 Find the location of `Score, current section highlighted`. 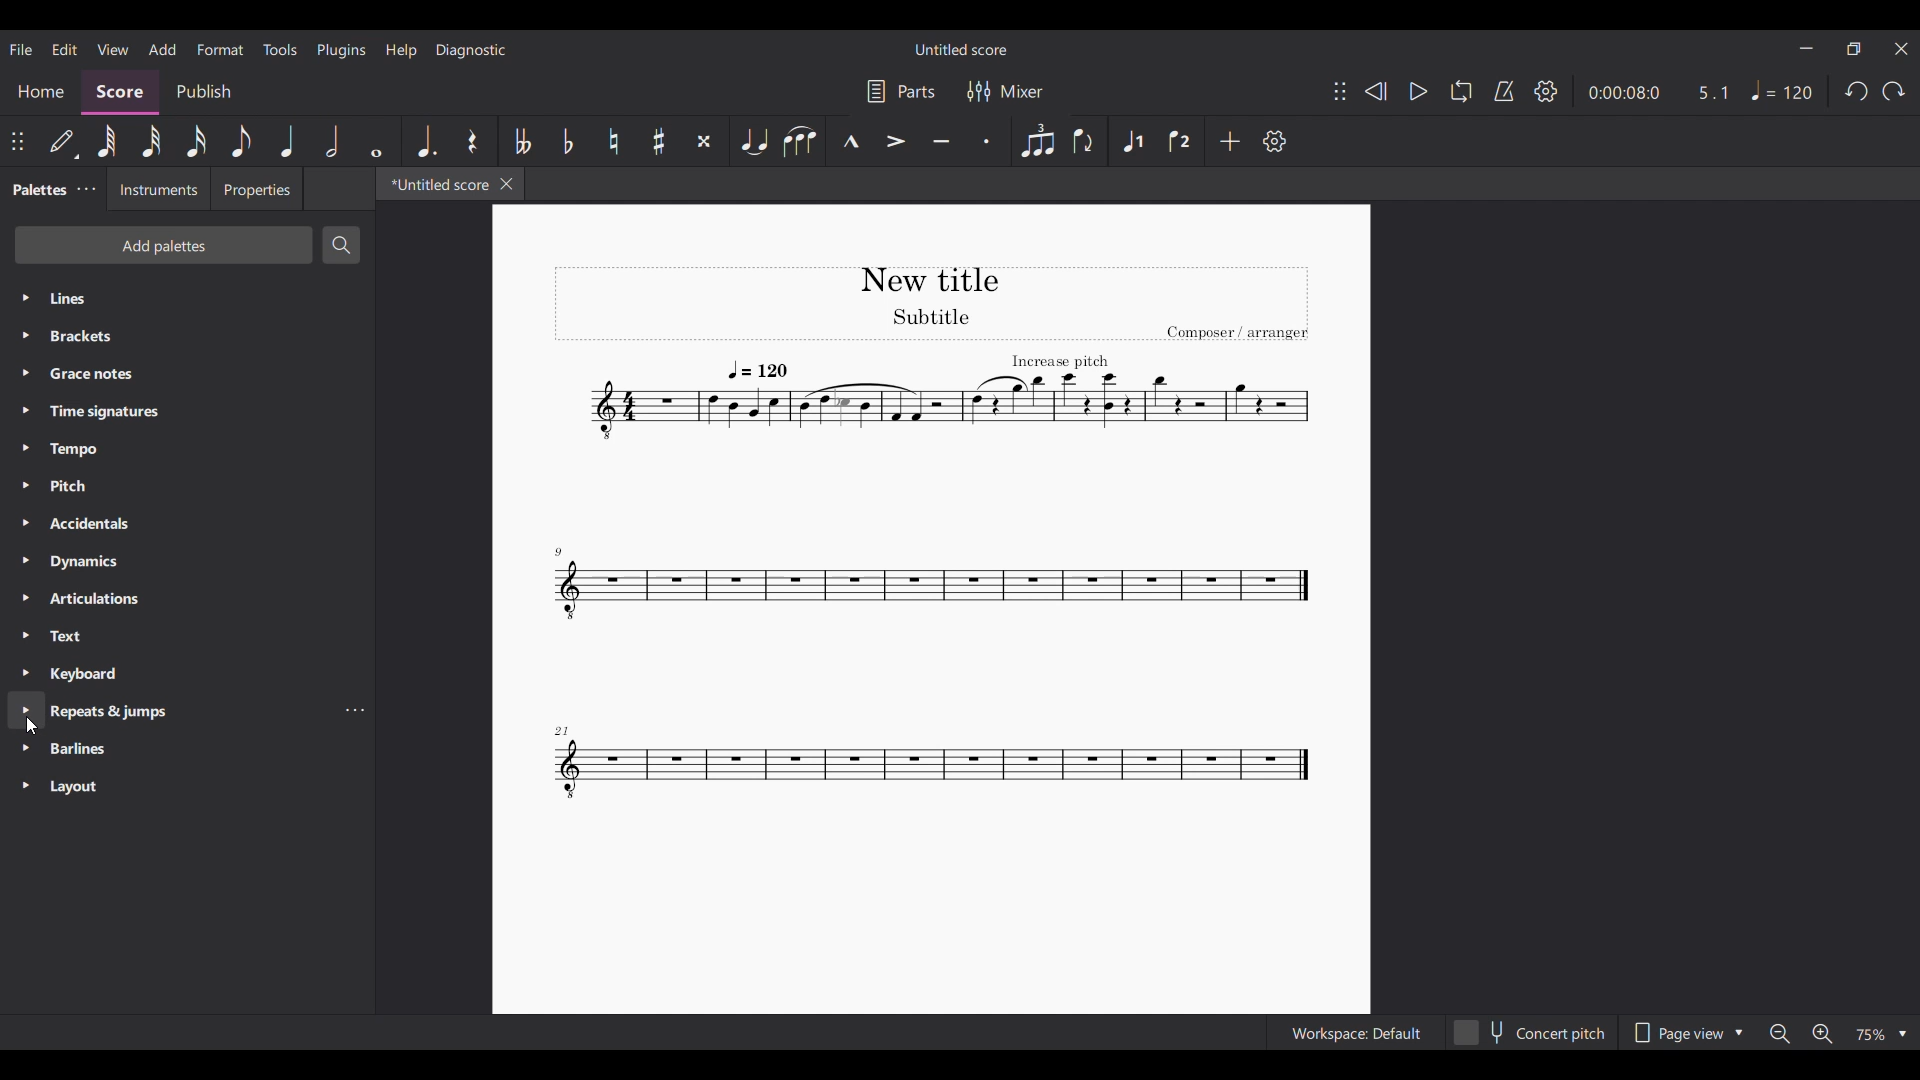

Score, current section highlighted is located at coordinates (120, 92).